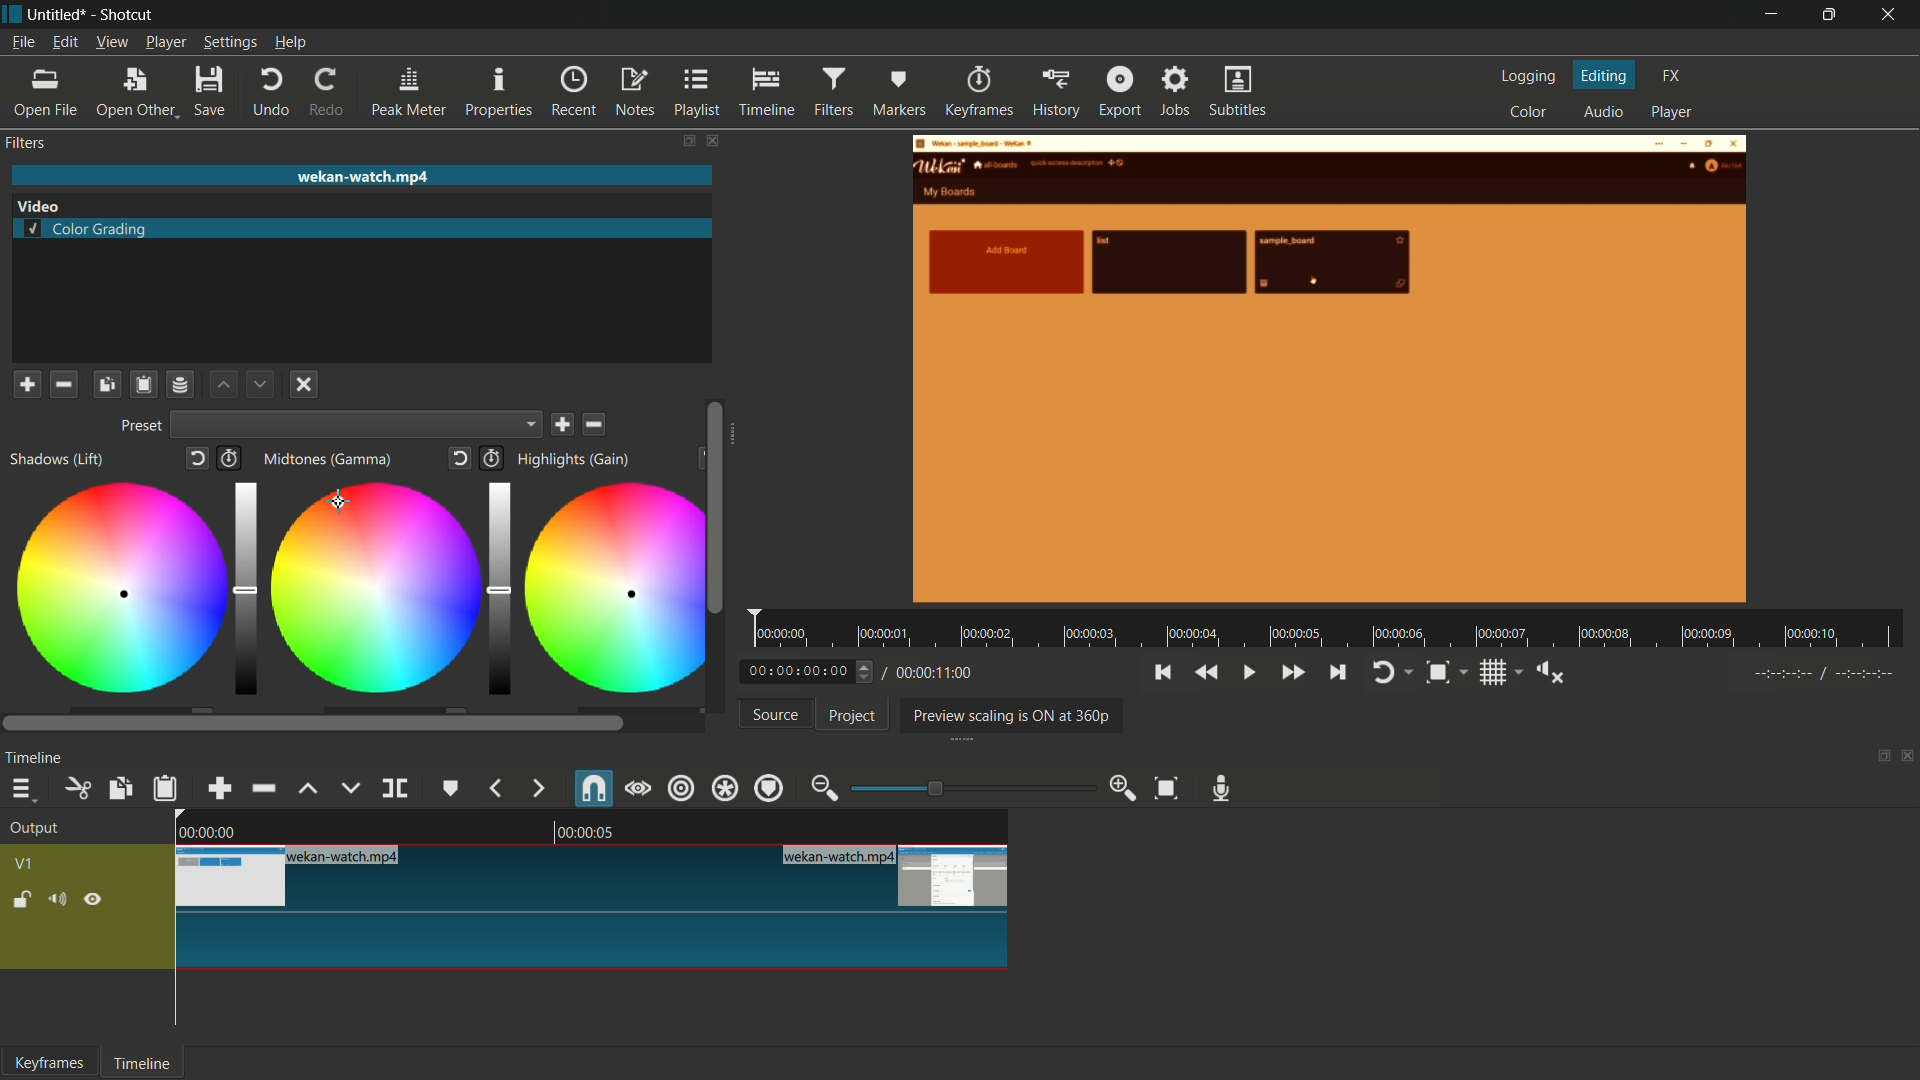 This screenshot has height=1080, width=1920. I want to click on change layout, so click(688, 141).